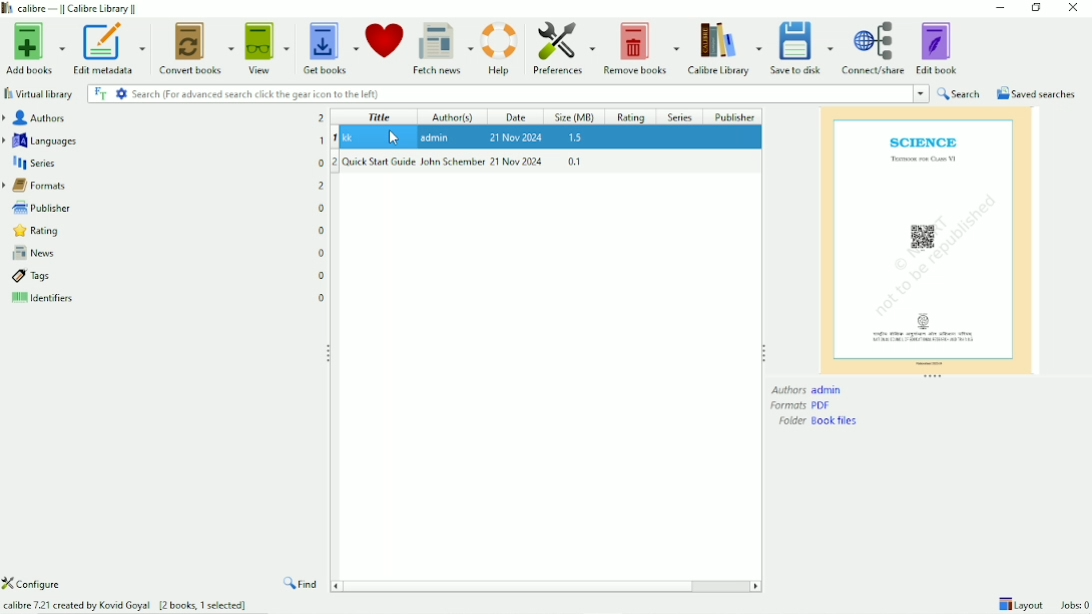  I want to click on Find, so click(302, 584).